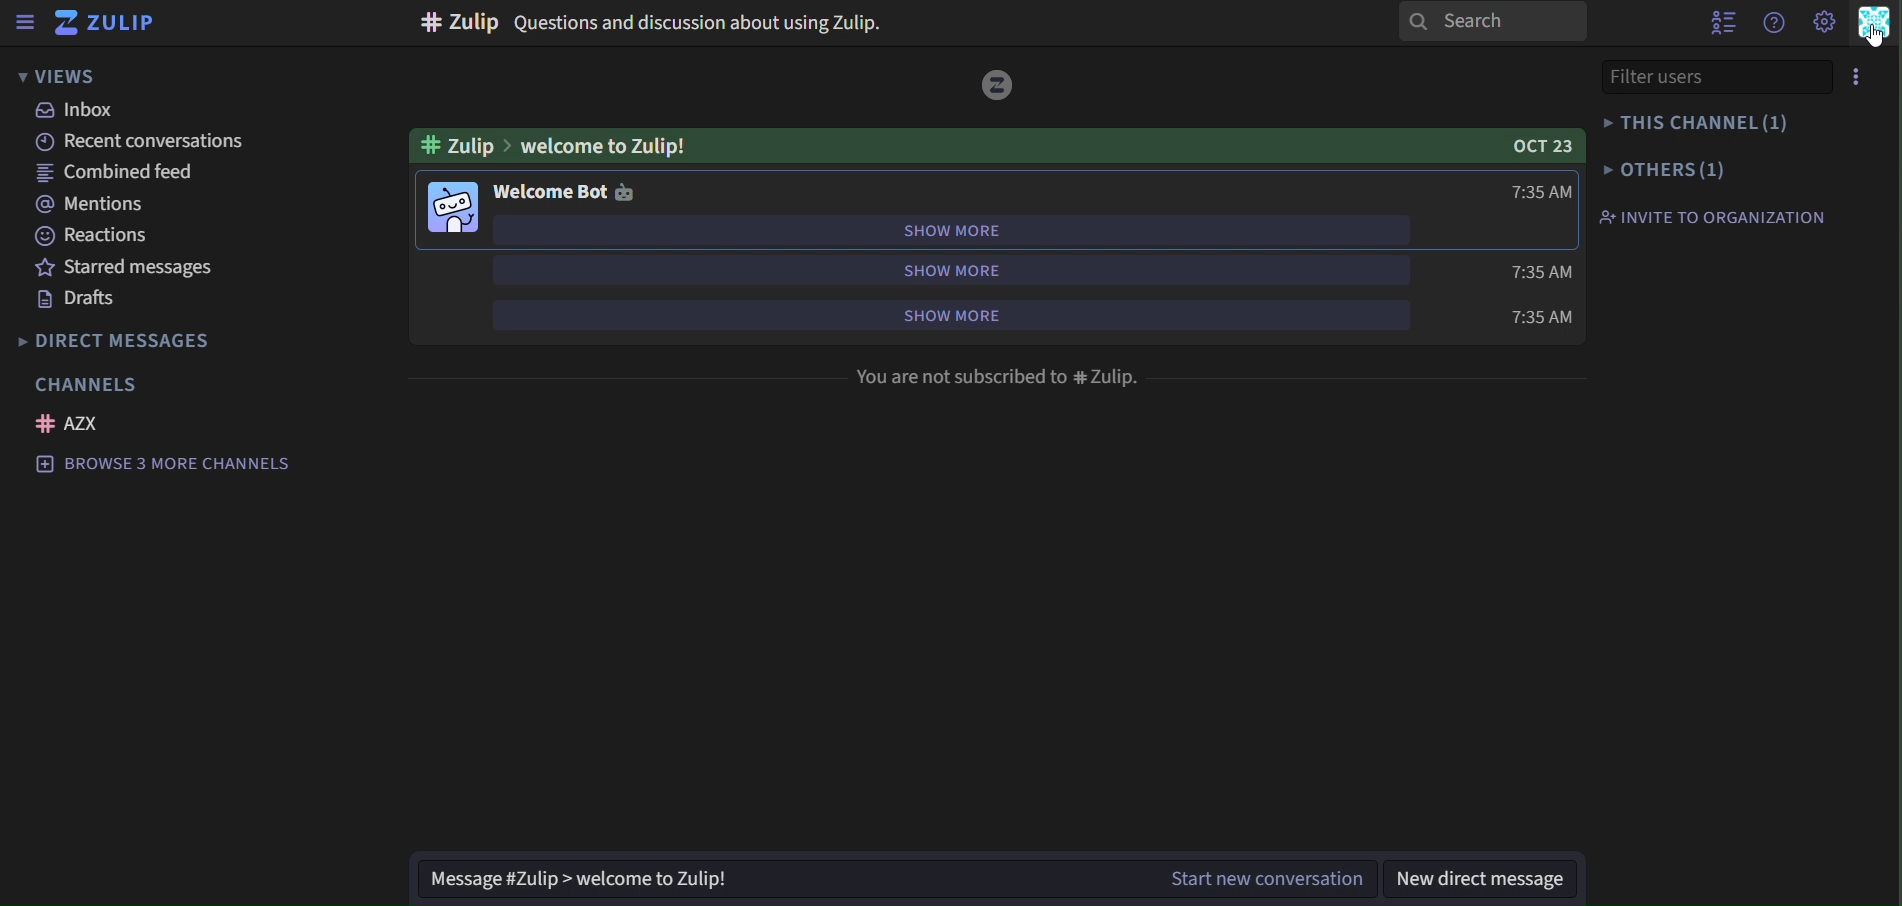 Image resolution: width=1902 pixels, height=906 pixels. I want to click on zulip, so click(111, 23).